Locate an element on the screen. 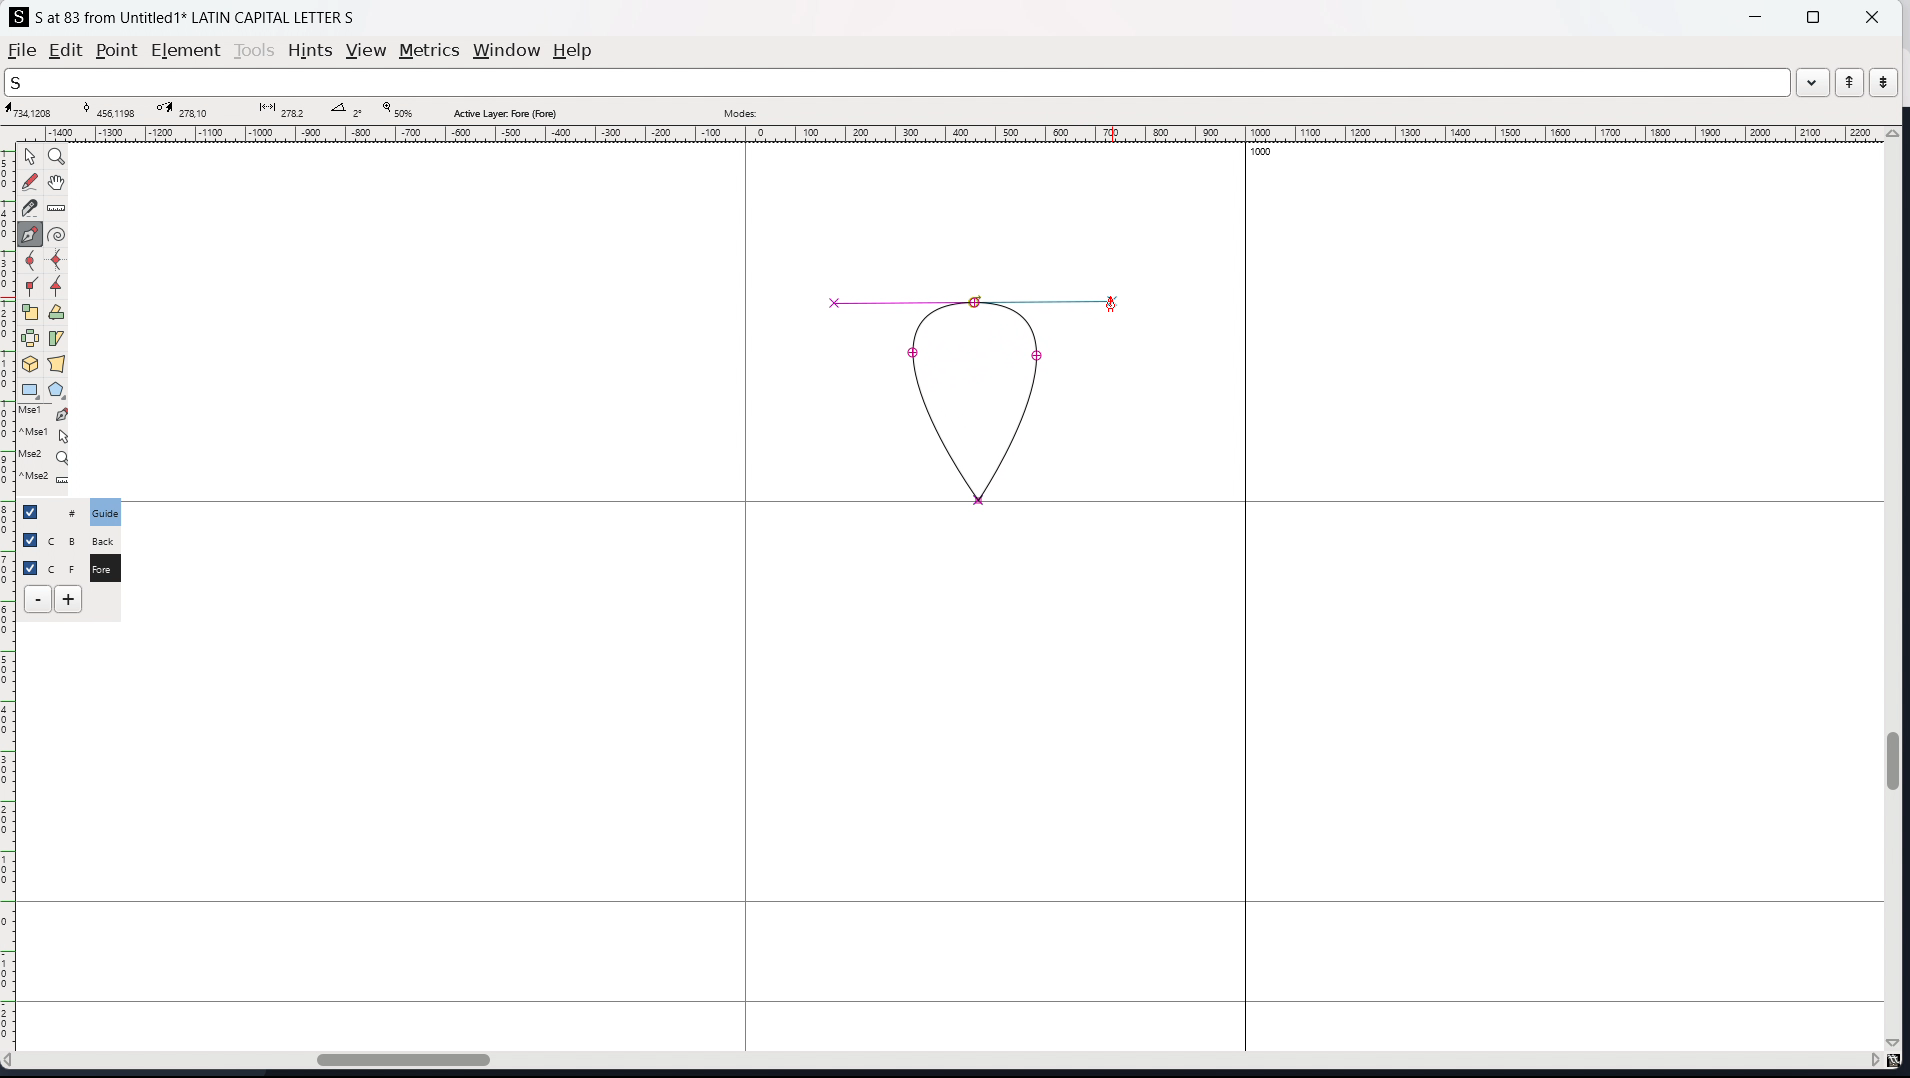  add layers is located at coordinates (68, 599).